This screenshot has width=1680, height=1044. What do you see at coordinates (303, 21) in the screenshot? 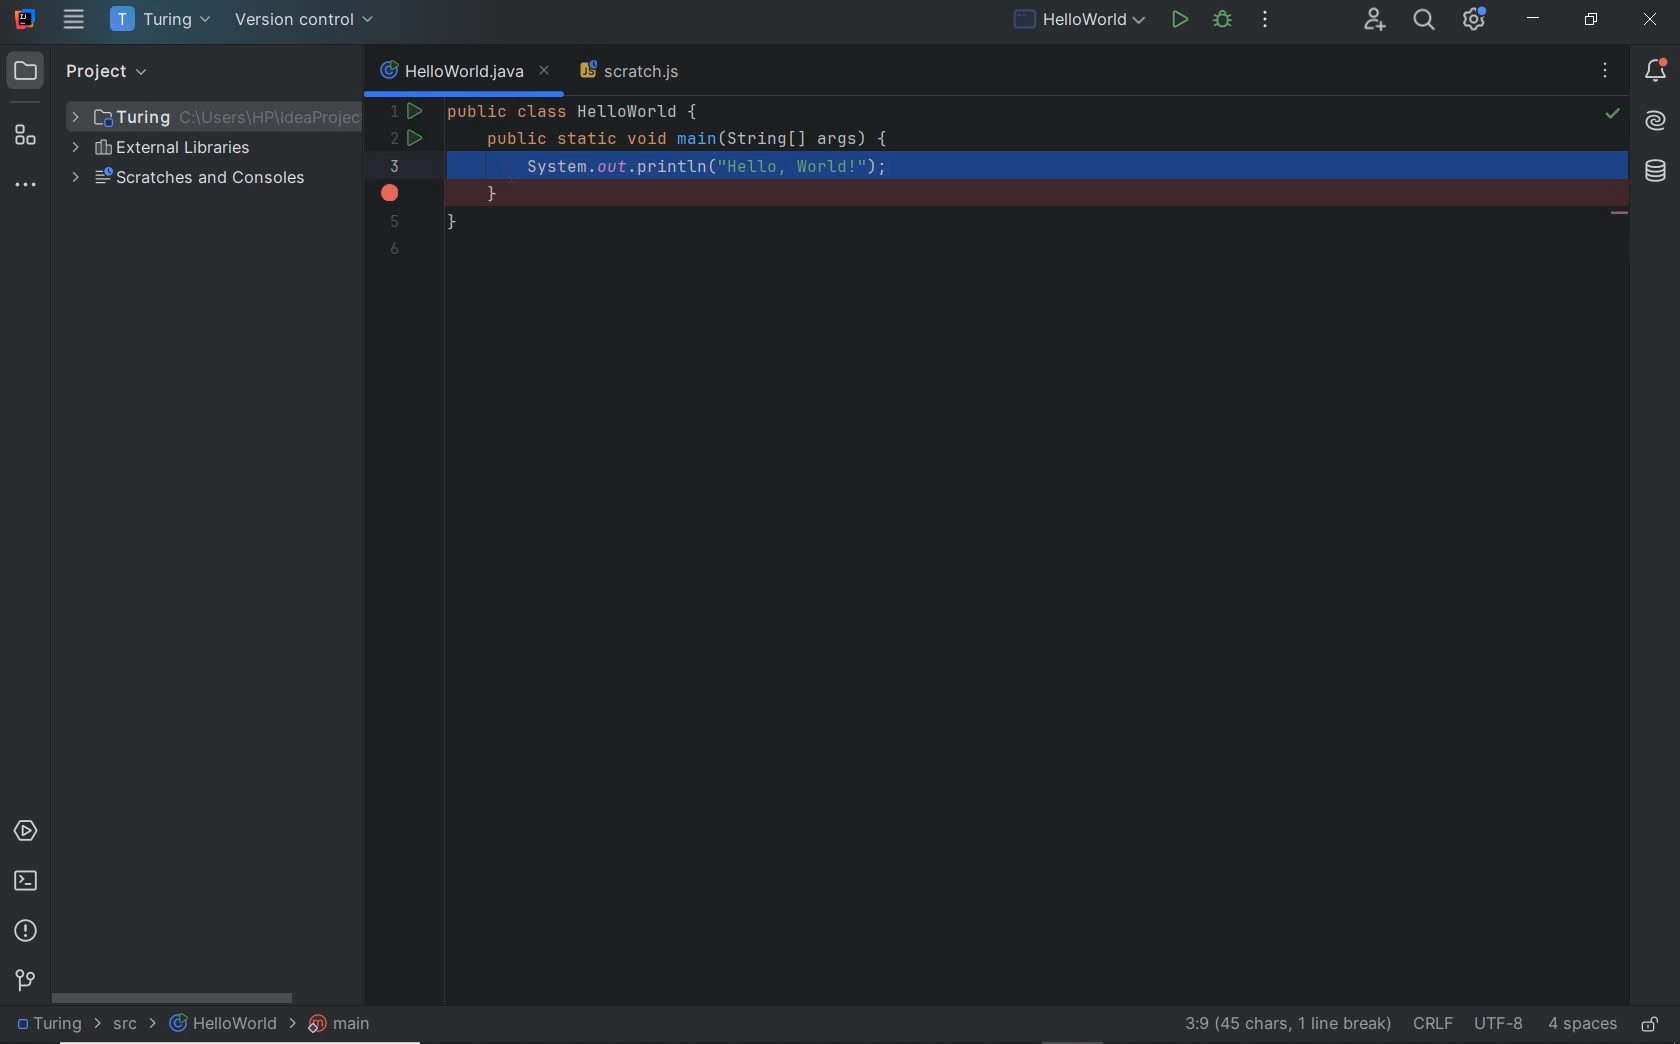
I see `version control` at bounding box center [303, 21].